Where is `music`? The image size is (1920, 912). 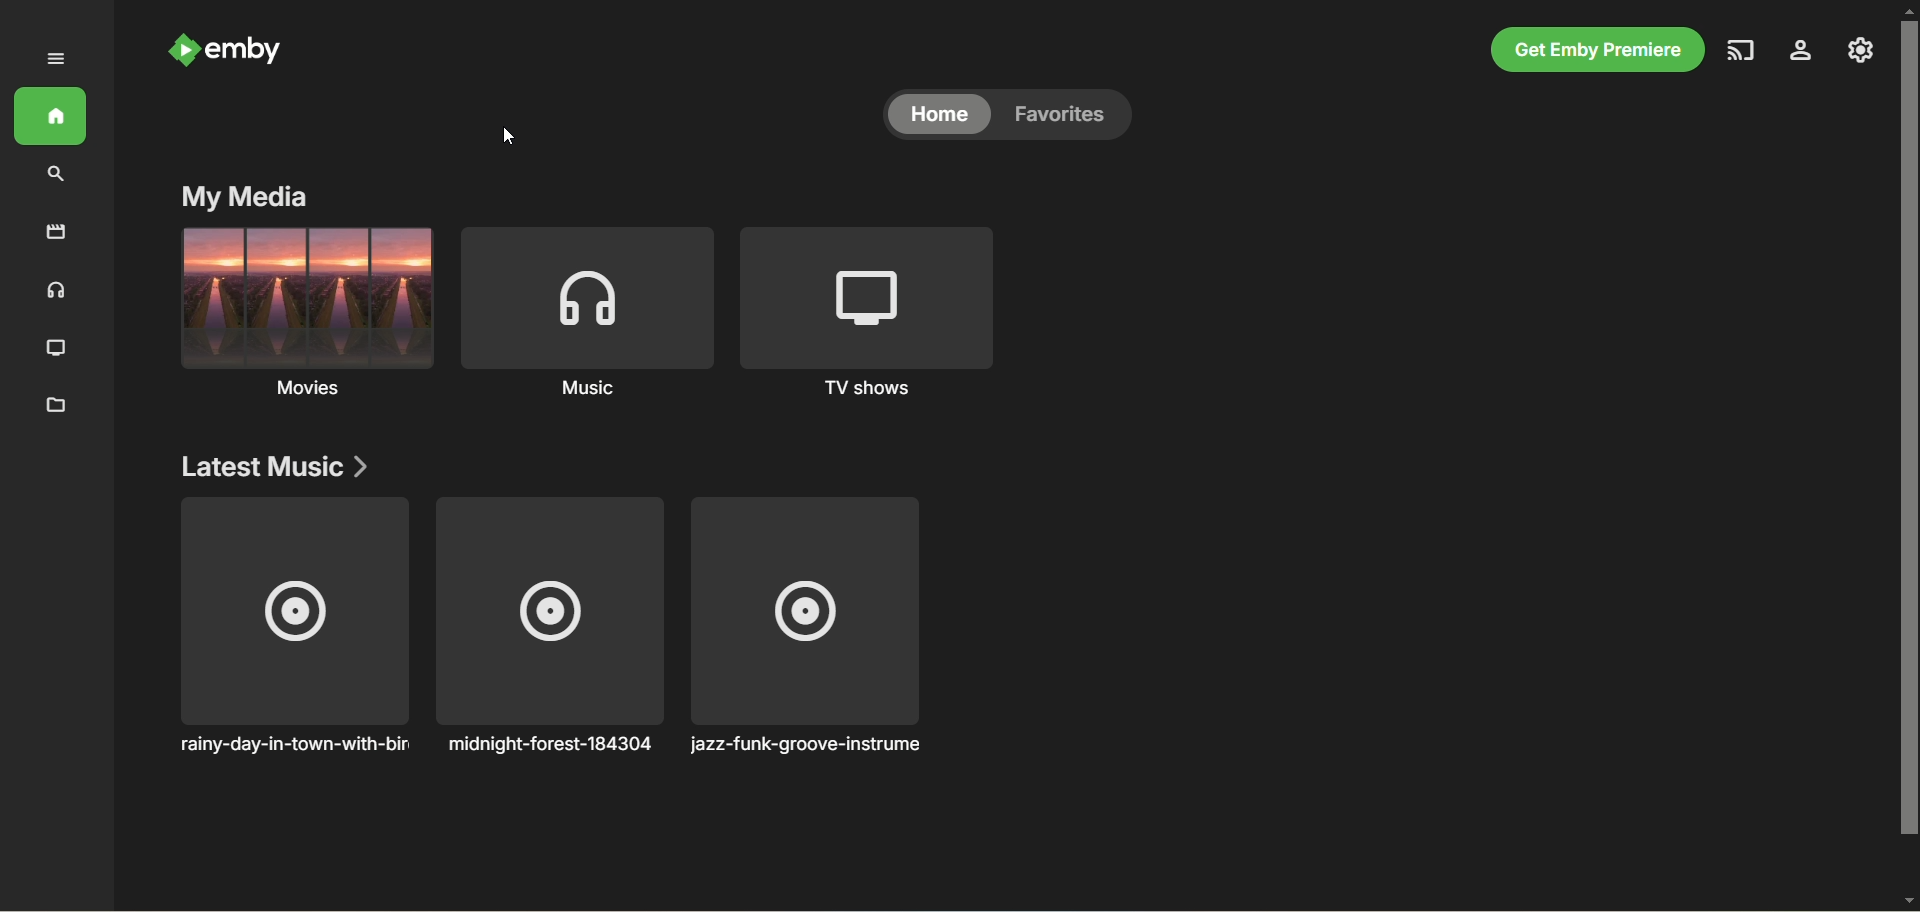
music is located at coordinates (52, 290).